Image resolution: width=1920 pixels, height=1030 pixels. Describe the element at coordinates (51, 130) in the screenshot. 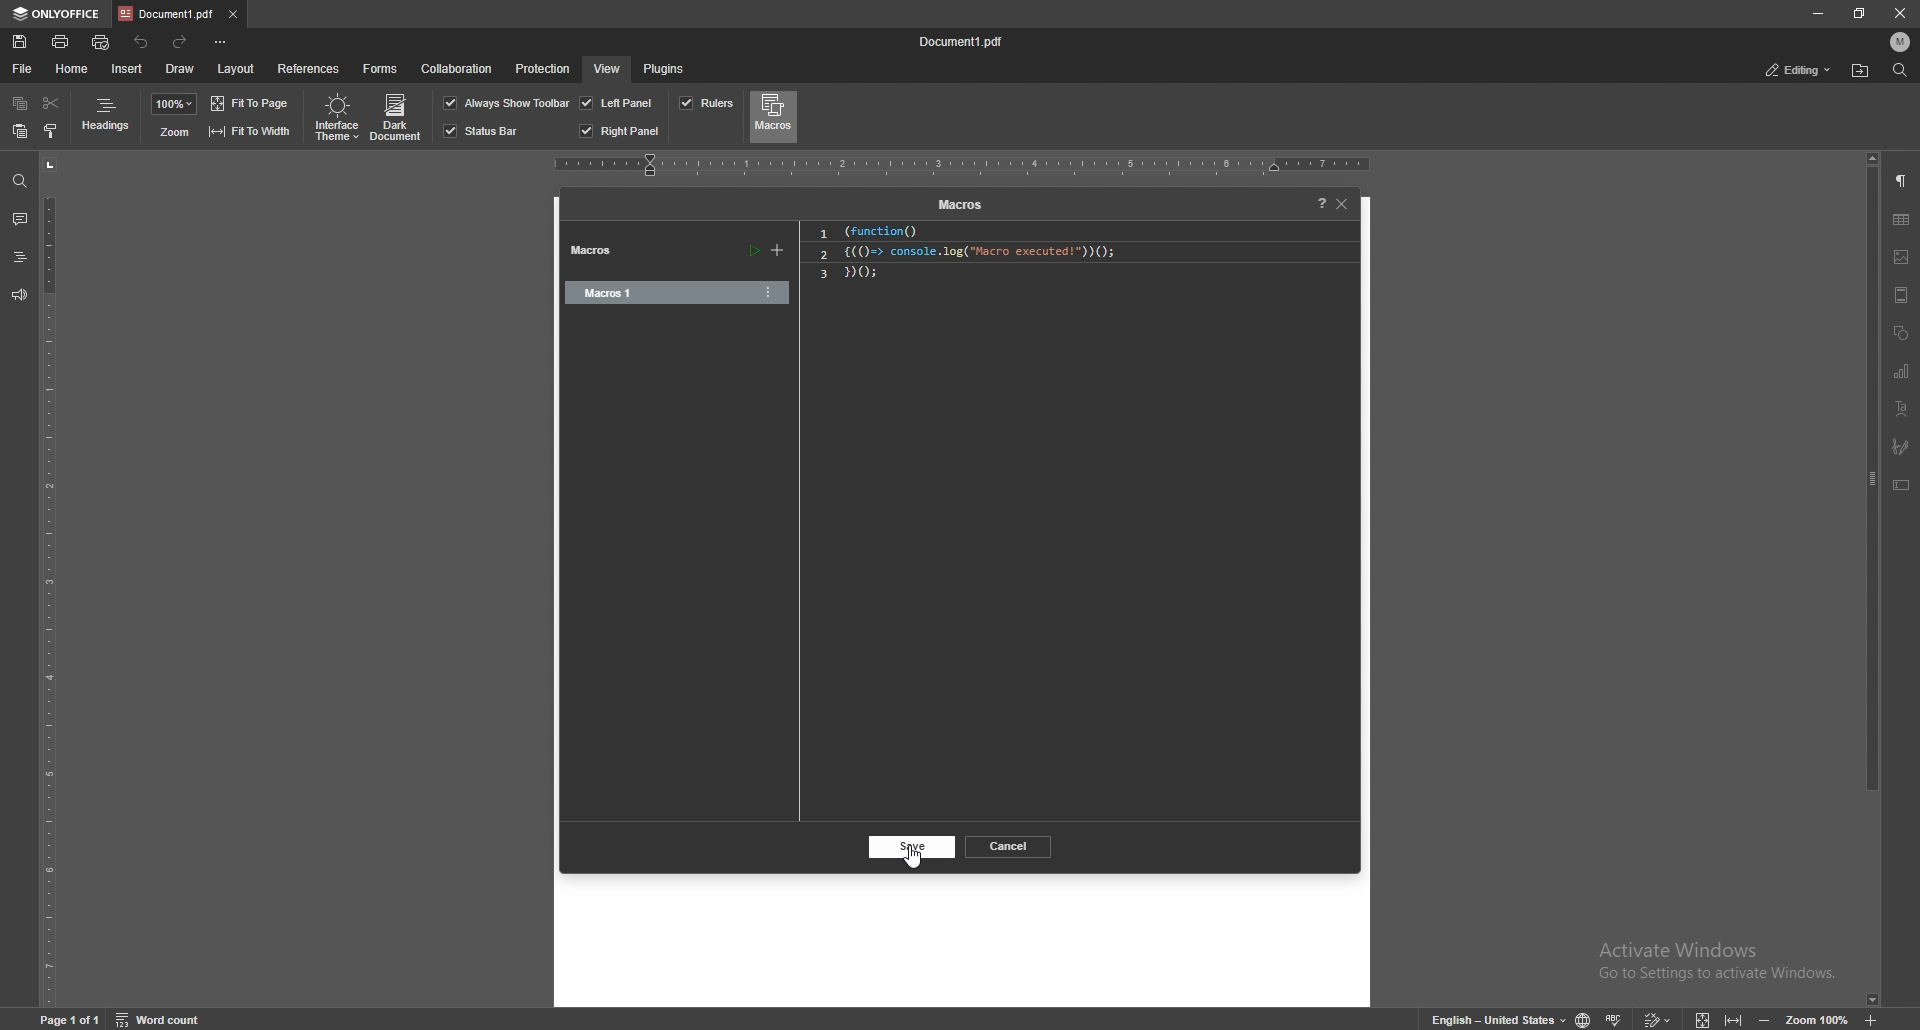

I see `copy style` at that location.